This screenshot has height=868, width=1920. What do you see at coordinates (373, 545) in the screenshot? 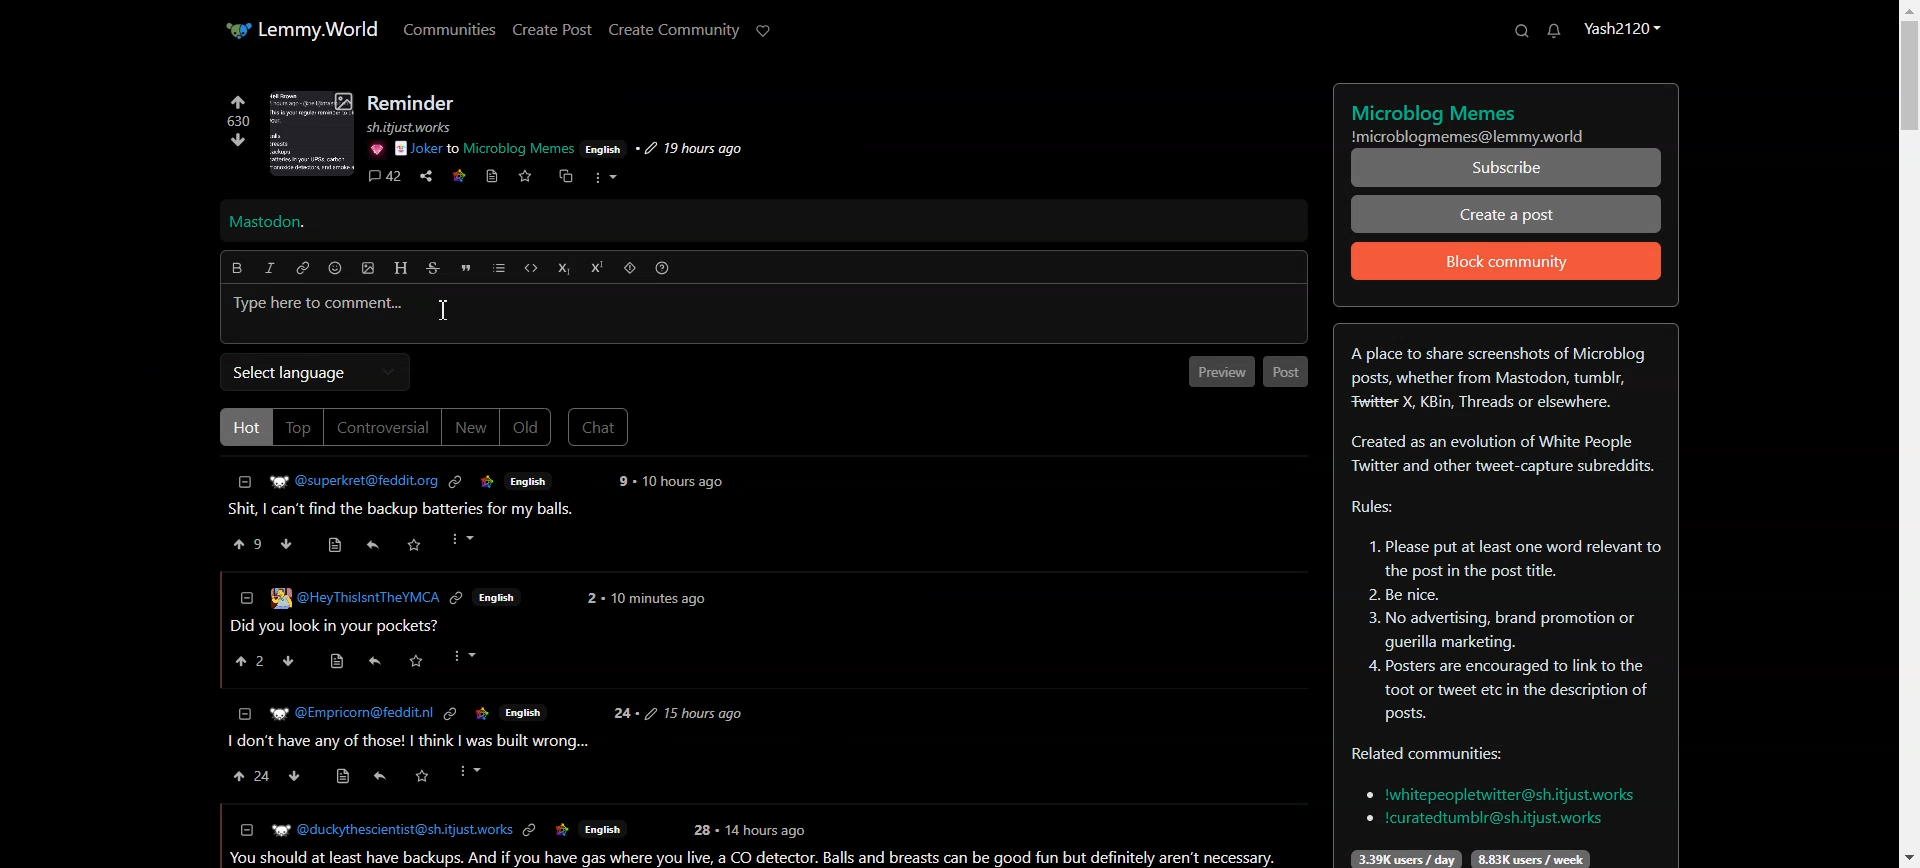
I see `Reply` at bounding box center [373, 545].